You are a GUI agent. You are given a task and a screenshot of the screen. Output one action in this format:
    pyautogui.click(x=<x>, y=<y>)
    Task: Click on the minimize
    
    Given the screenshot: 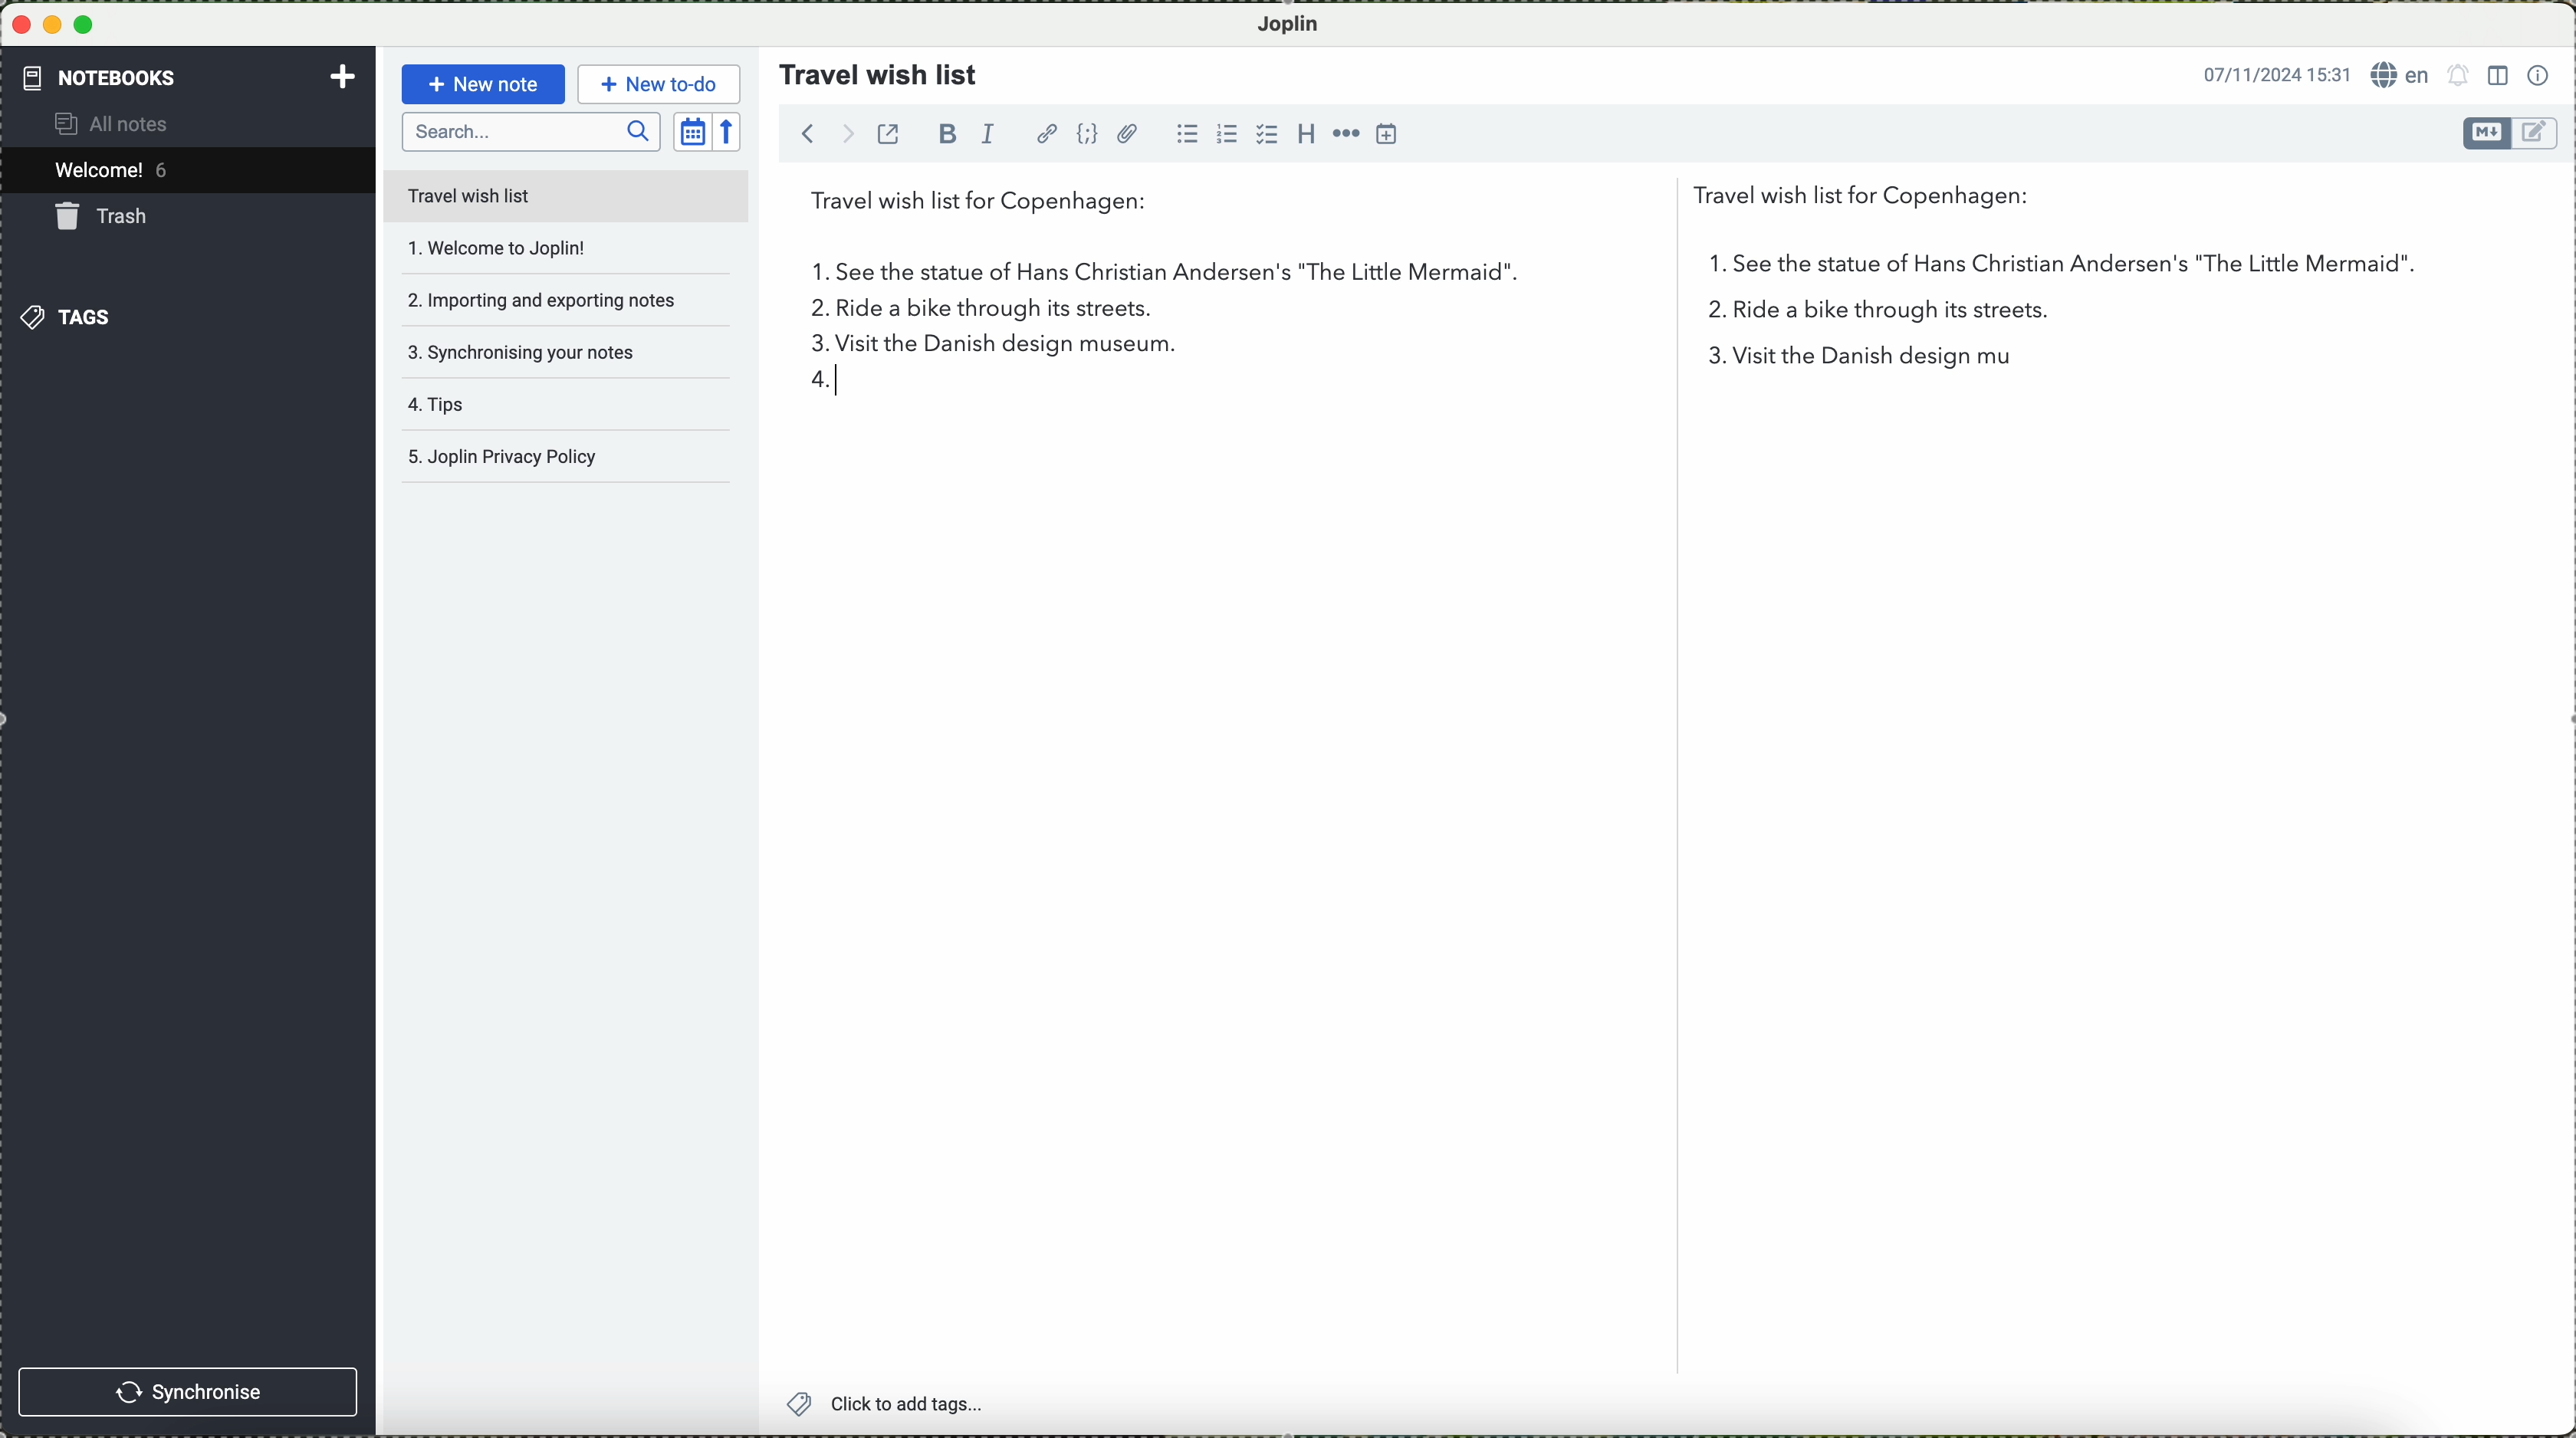 What is the action you would take?
    pyautogui.click(x=54, y=24)
    